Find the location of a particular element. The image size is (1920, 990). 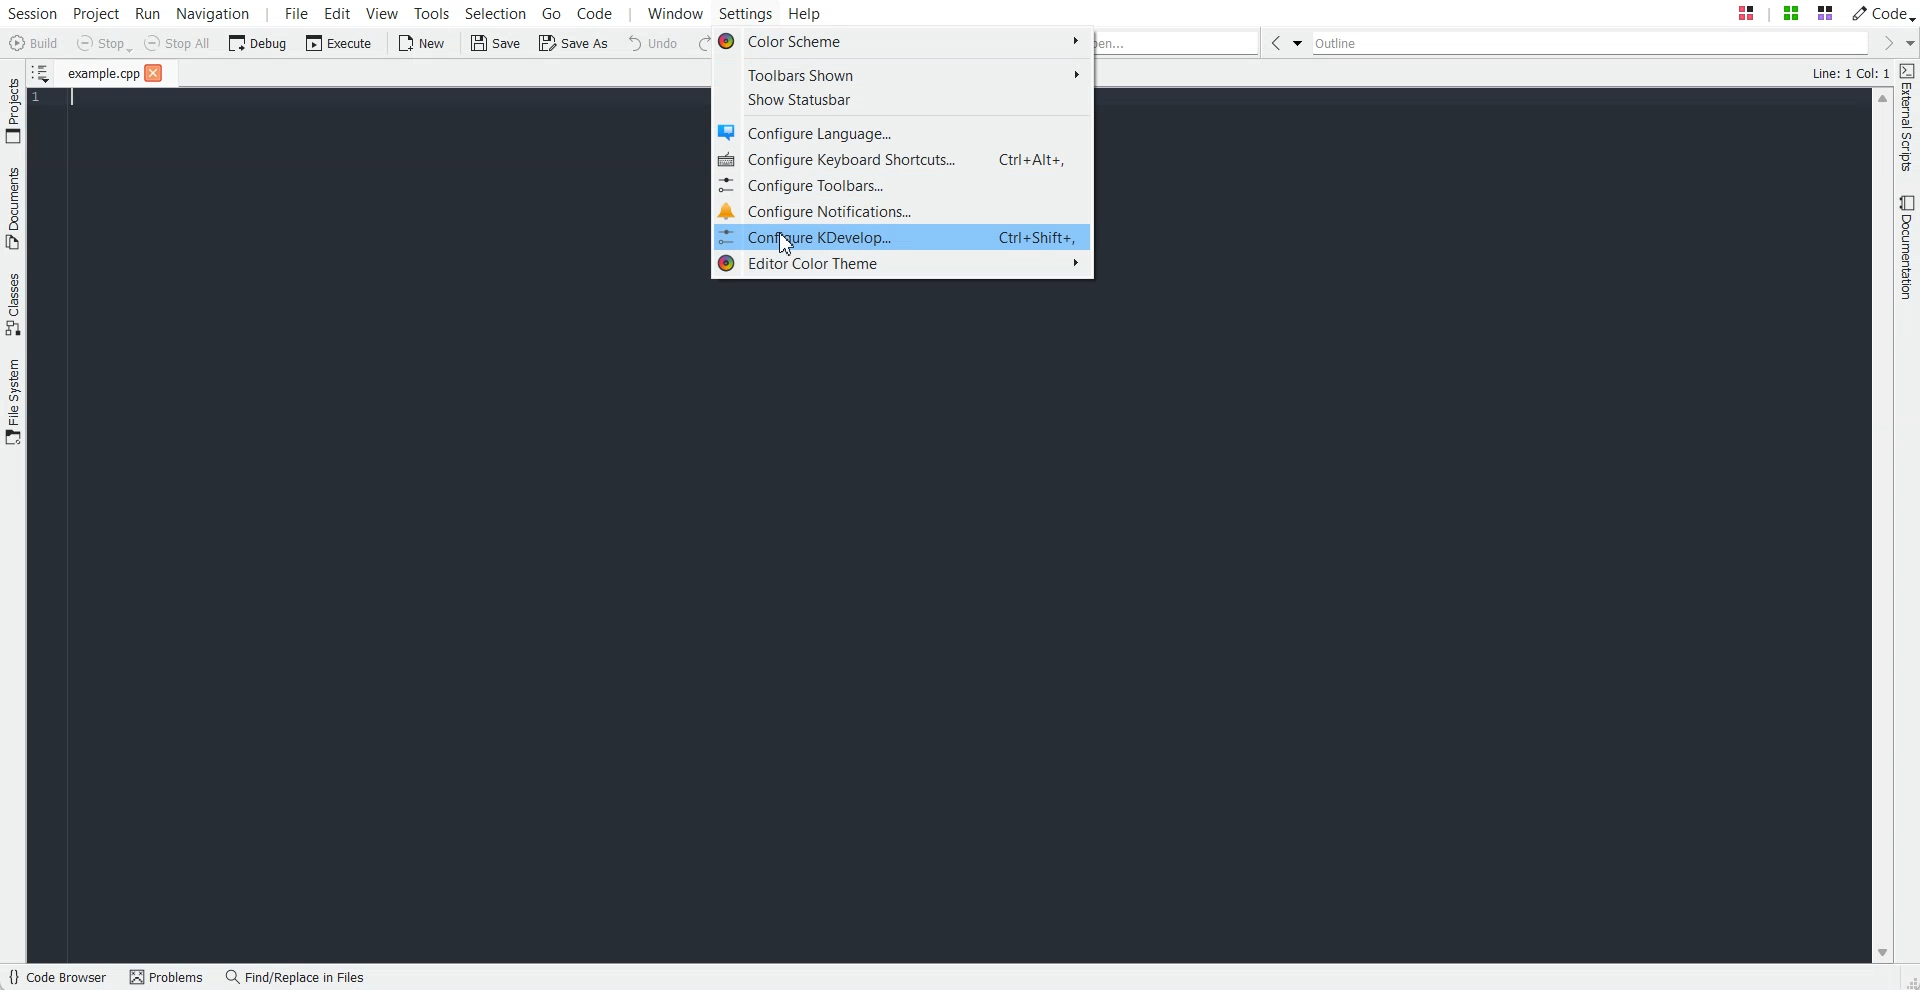

Session is located at coordinates (32, 13).